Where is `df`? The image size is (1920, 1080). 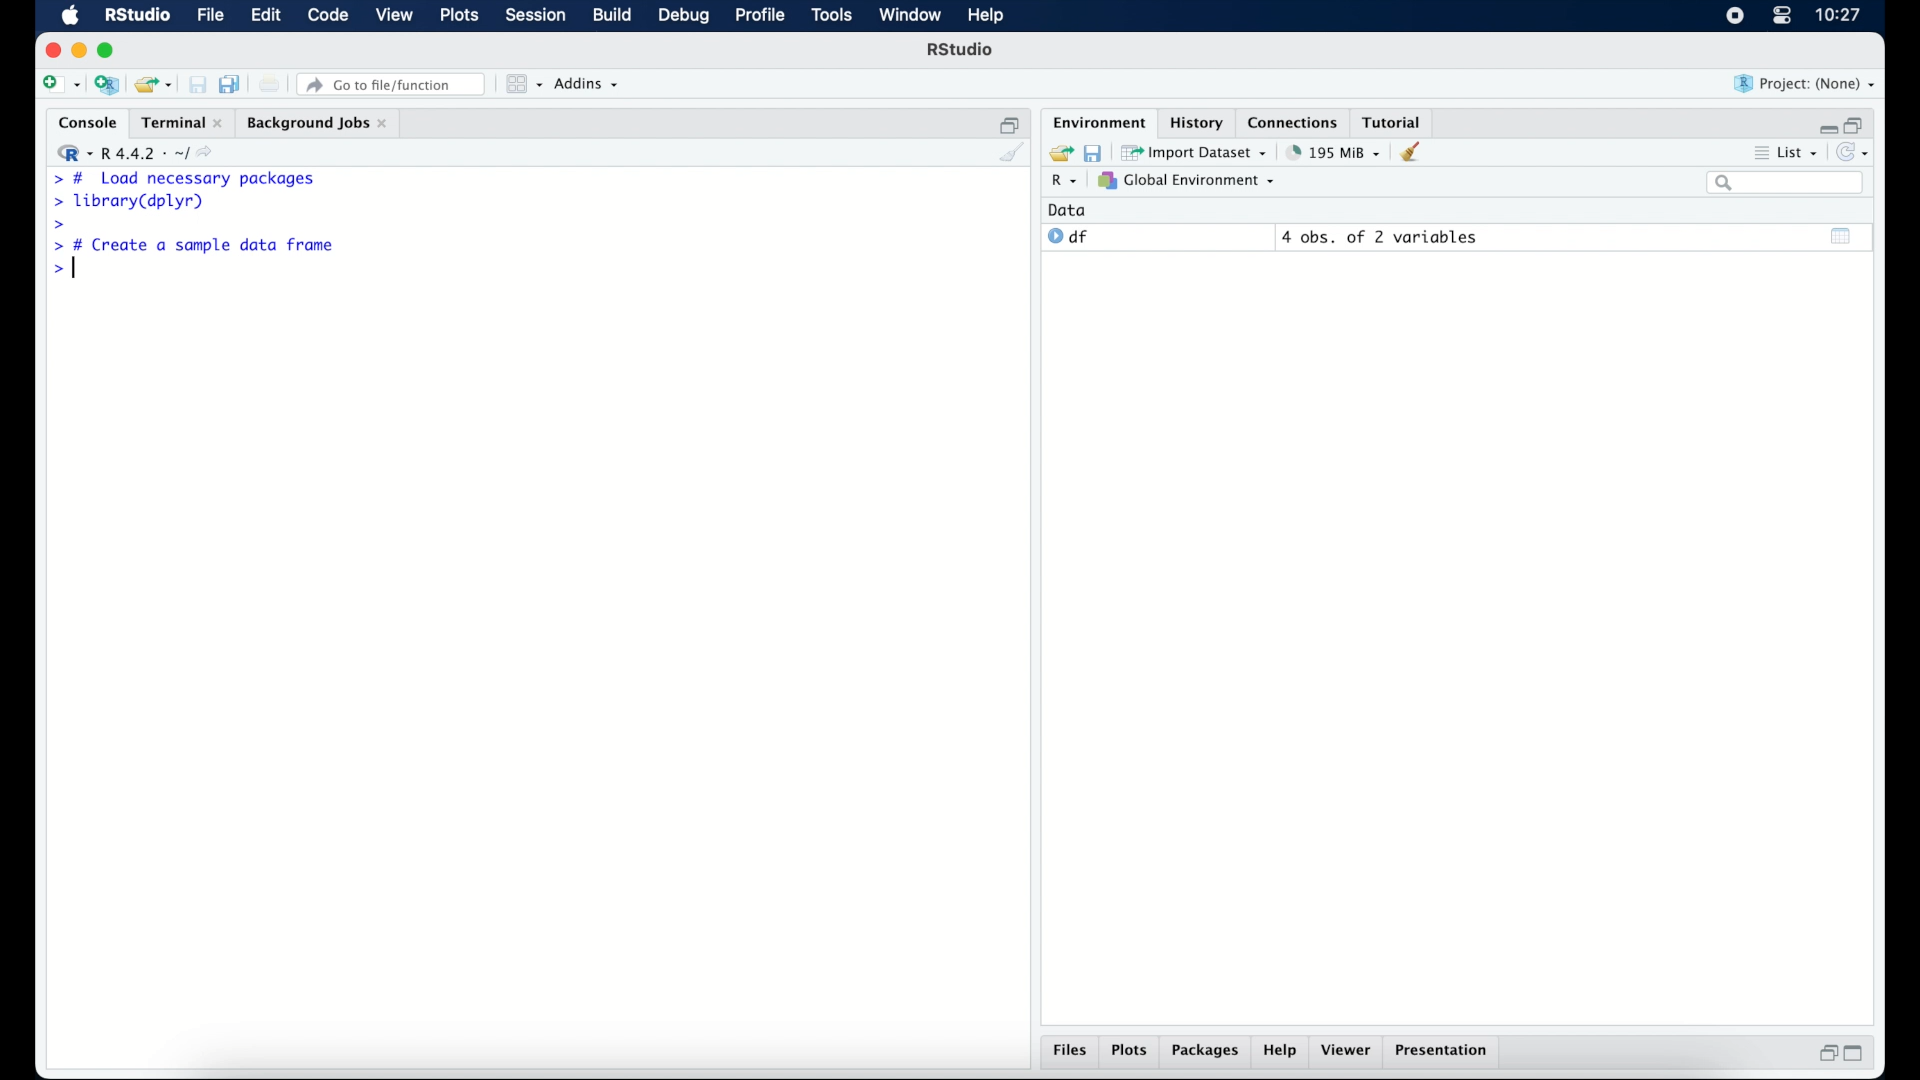
df is located at coordinates (1068, 237).